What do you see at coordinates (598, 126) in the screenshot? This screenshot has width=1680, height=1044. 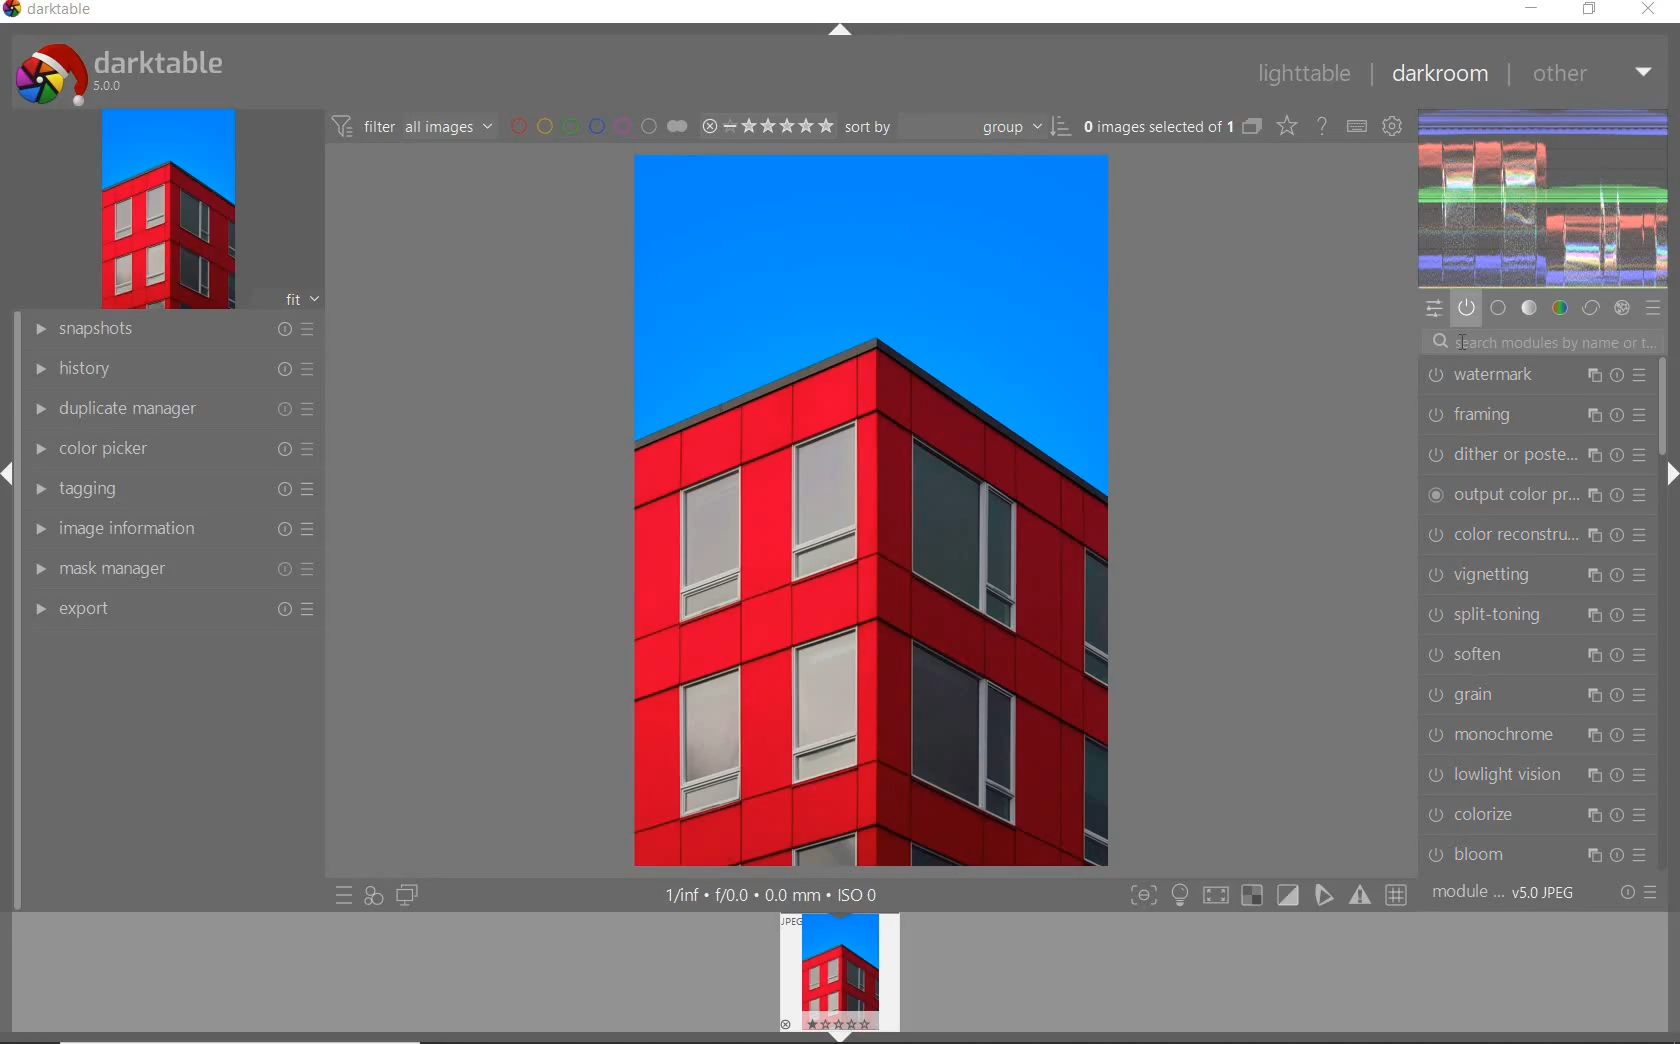 I see `filter by image color label` at bounding box center [598, 126].